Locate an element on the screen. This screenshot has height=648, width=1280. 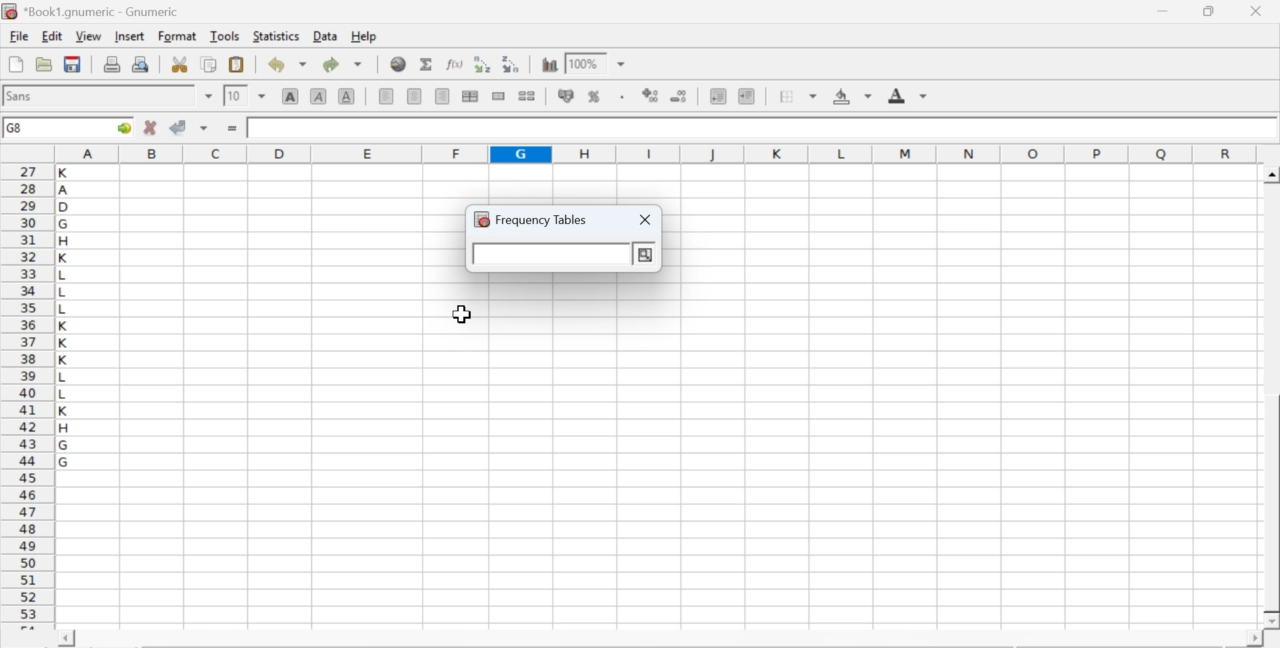
restore down is located at coordinates (1210, 12).